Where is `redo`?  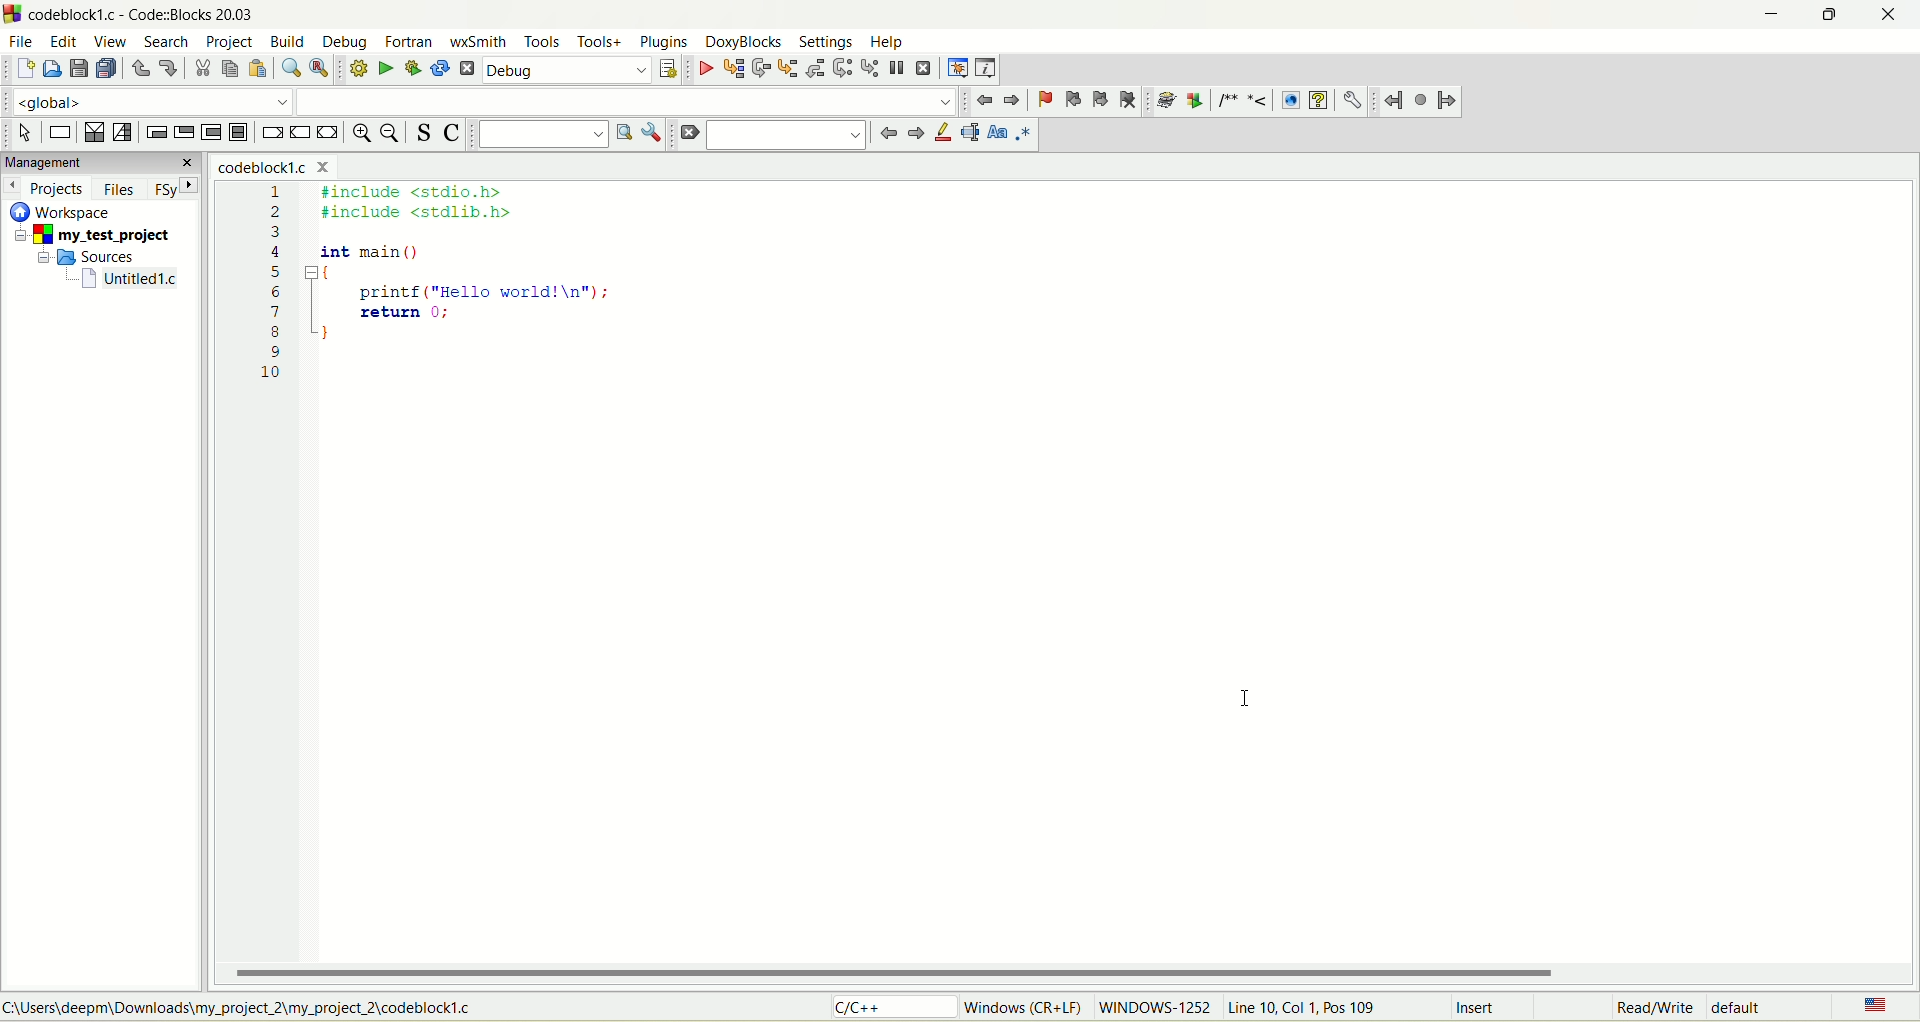
redo is located at coordinates (167, 66).